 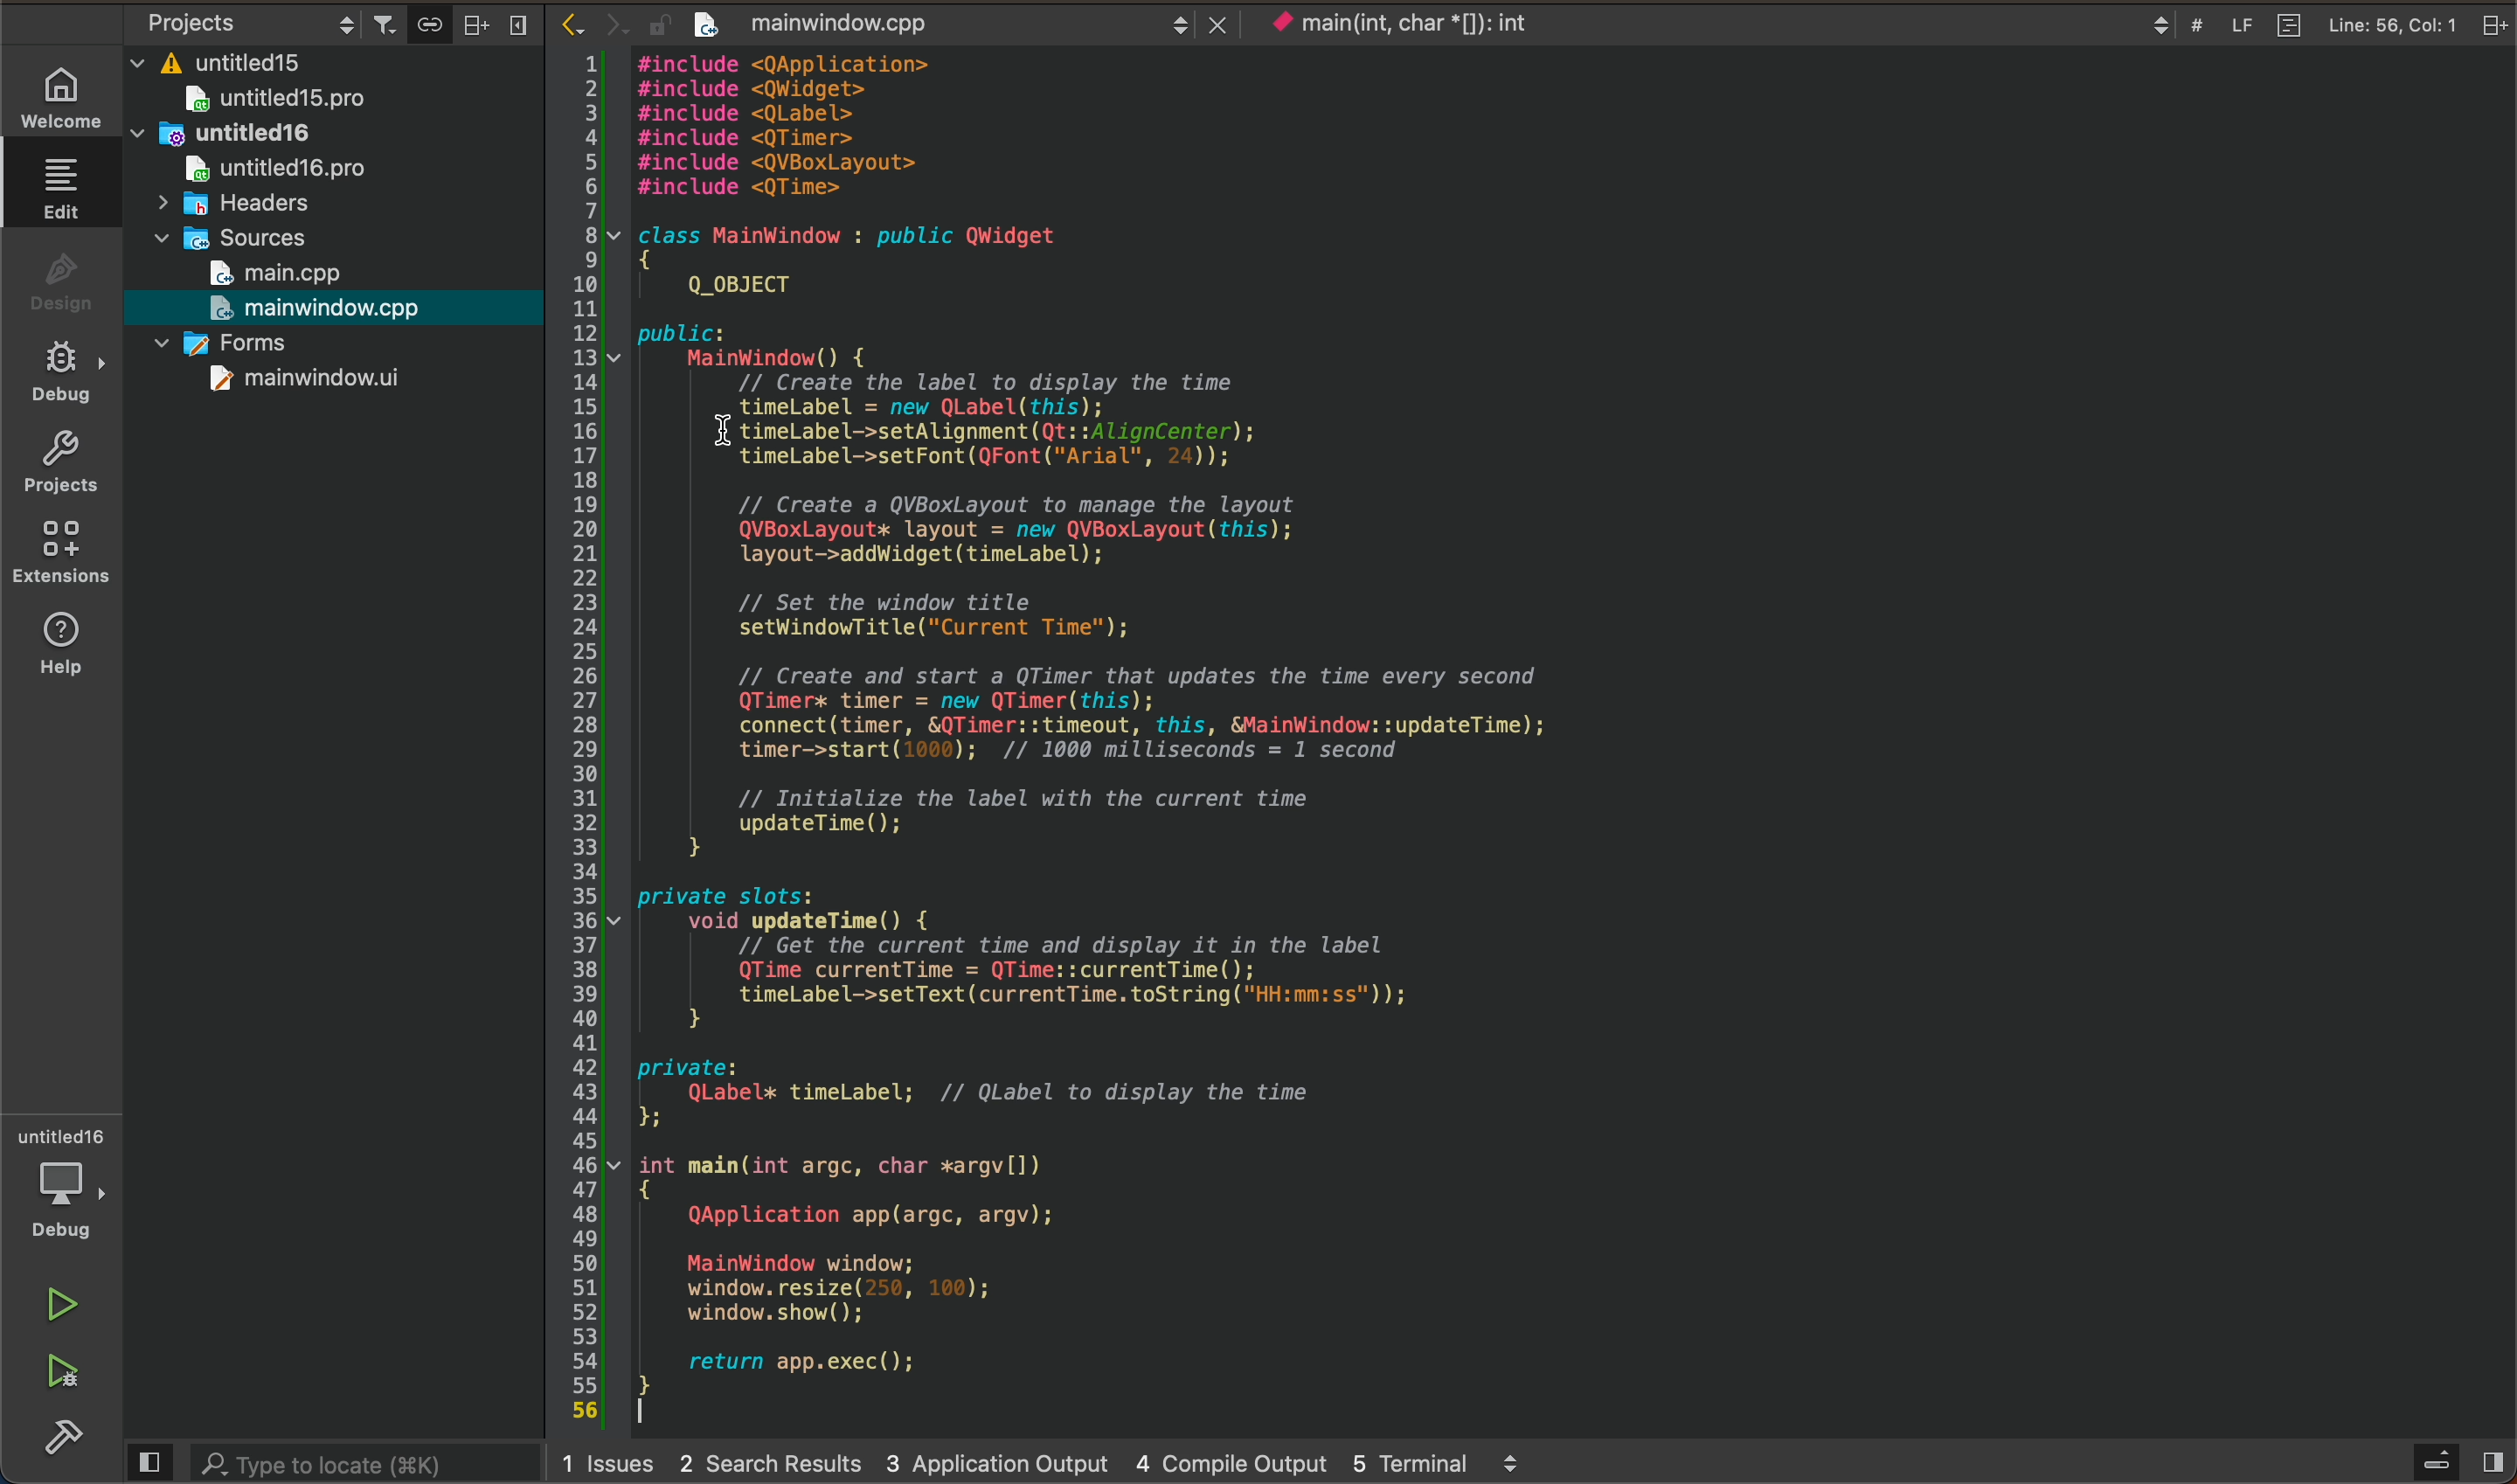 What do you see at coordinates (1721, 23) in the screenshot?
I see `main(int, char *[]): int` at bounding box center [1721, 23].